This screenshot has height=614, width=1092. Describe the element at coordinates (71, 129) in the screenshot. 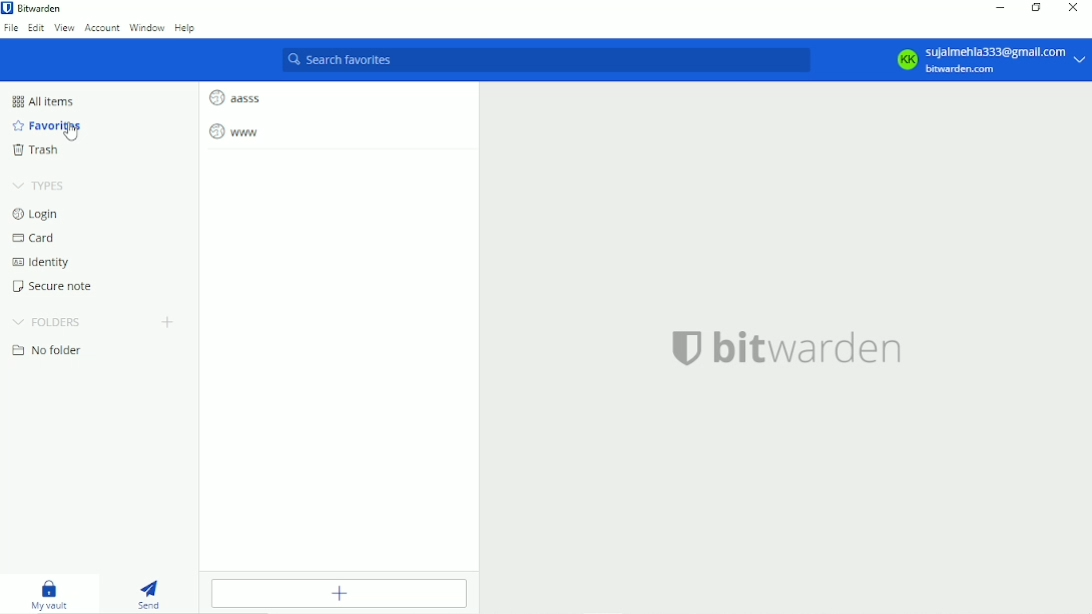

I see `Cursor` at that location.